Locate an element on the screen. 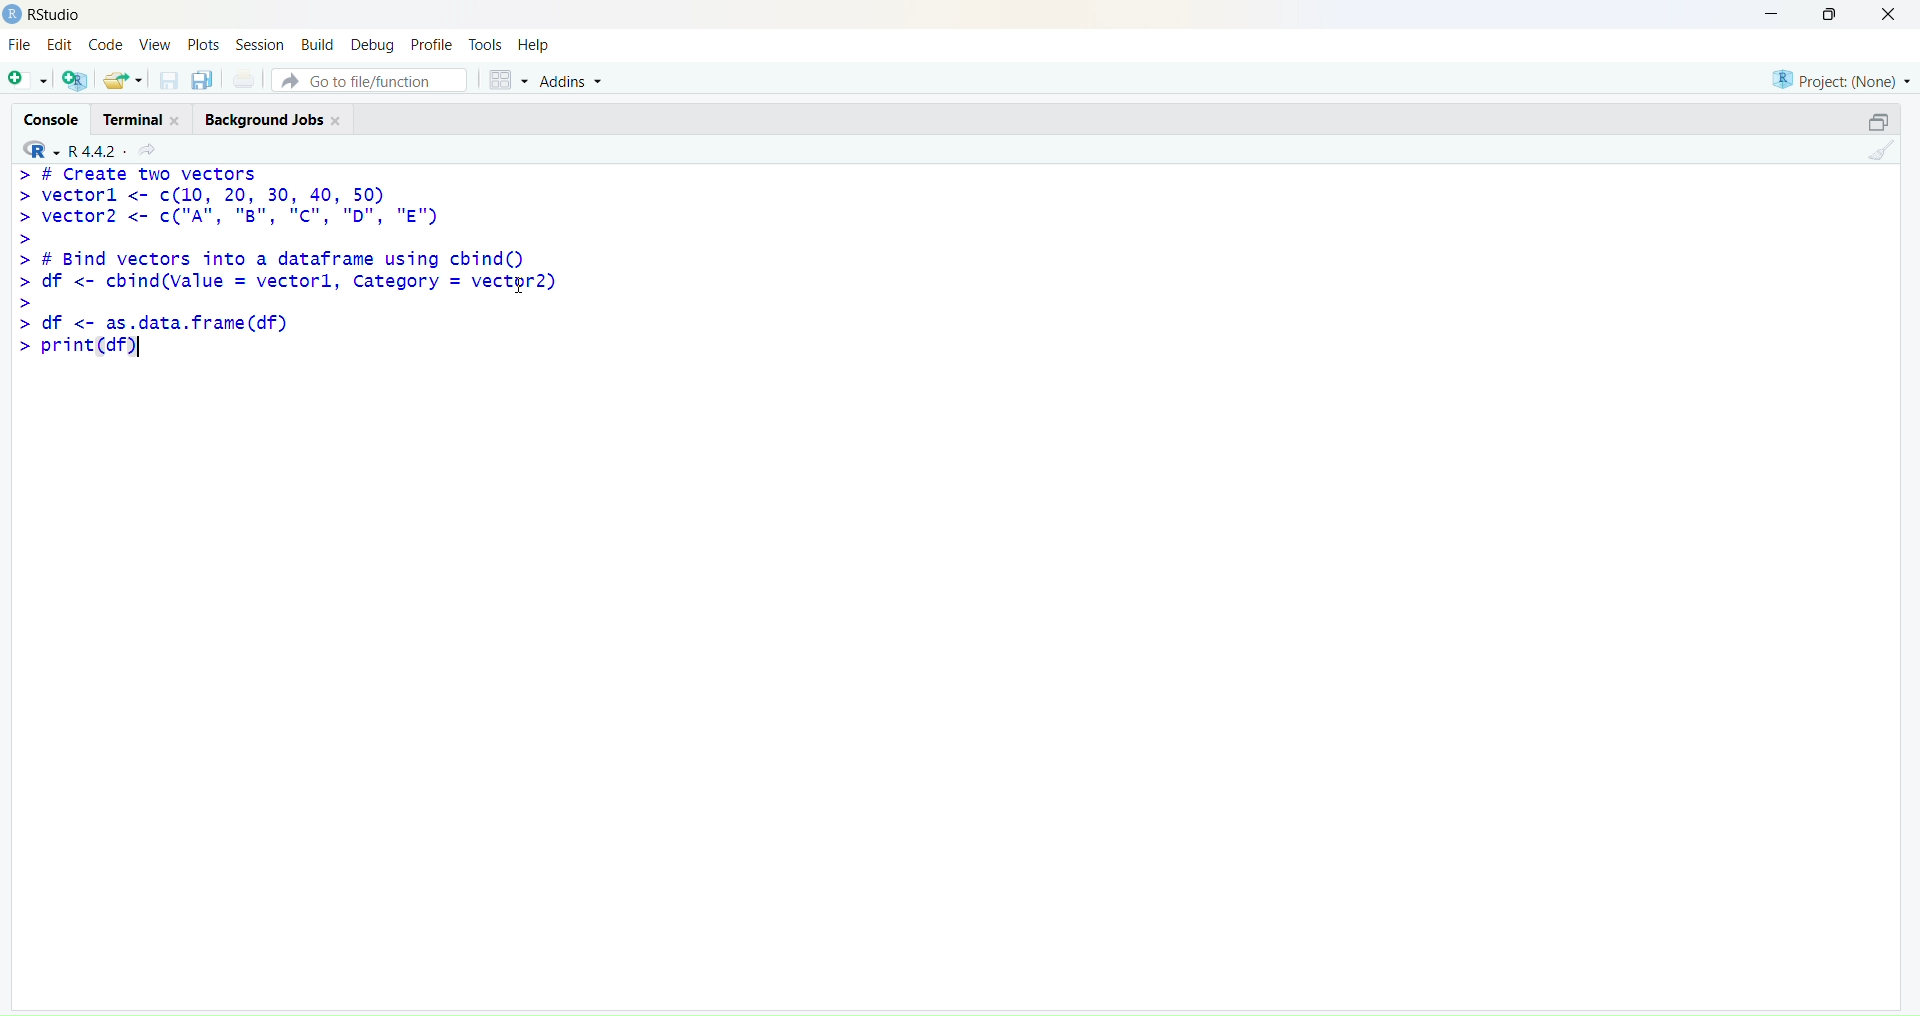  minimize is located at coordinates (1881, 123).